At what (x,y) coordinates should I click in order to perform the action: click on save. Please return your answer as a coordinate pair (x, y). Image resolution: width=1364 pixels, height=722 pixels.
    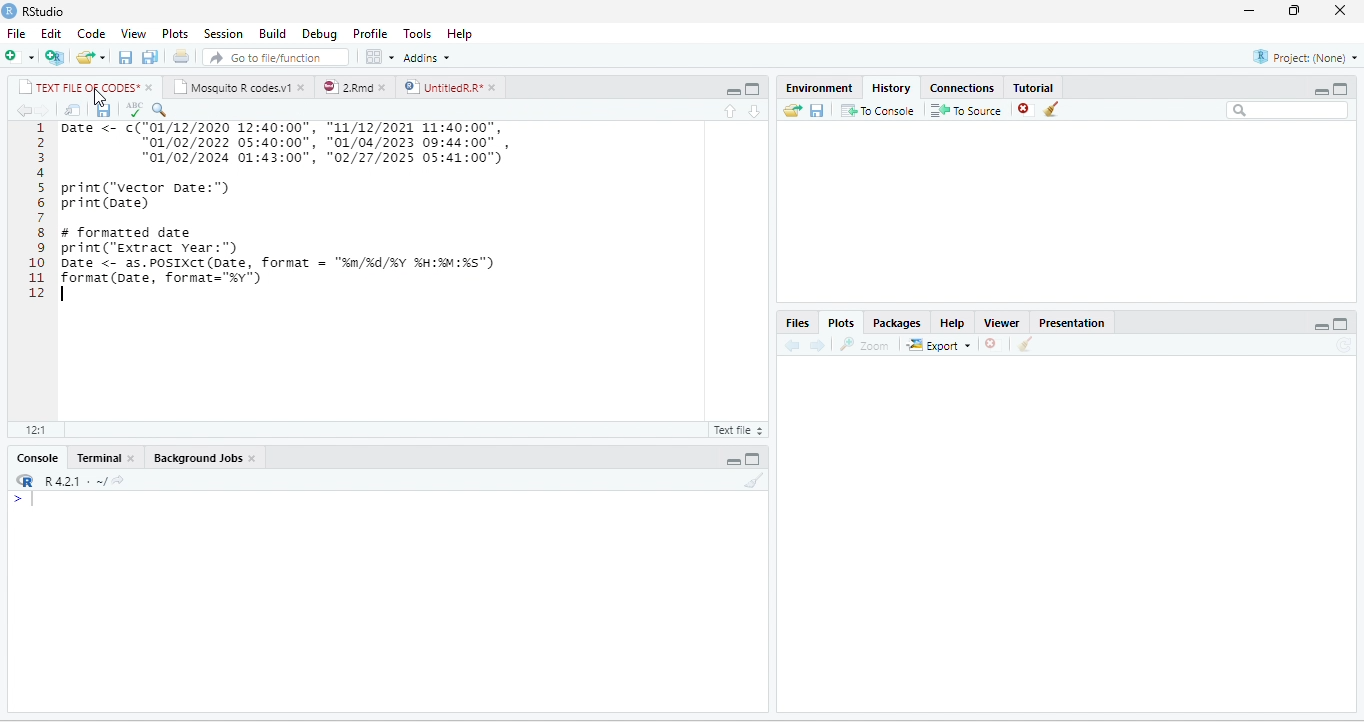
    Looking at the image, I should click on (817, 110).